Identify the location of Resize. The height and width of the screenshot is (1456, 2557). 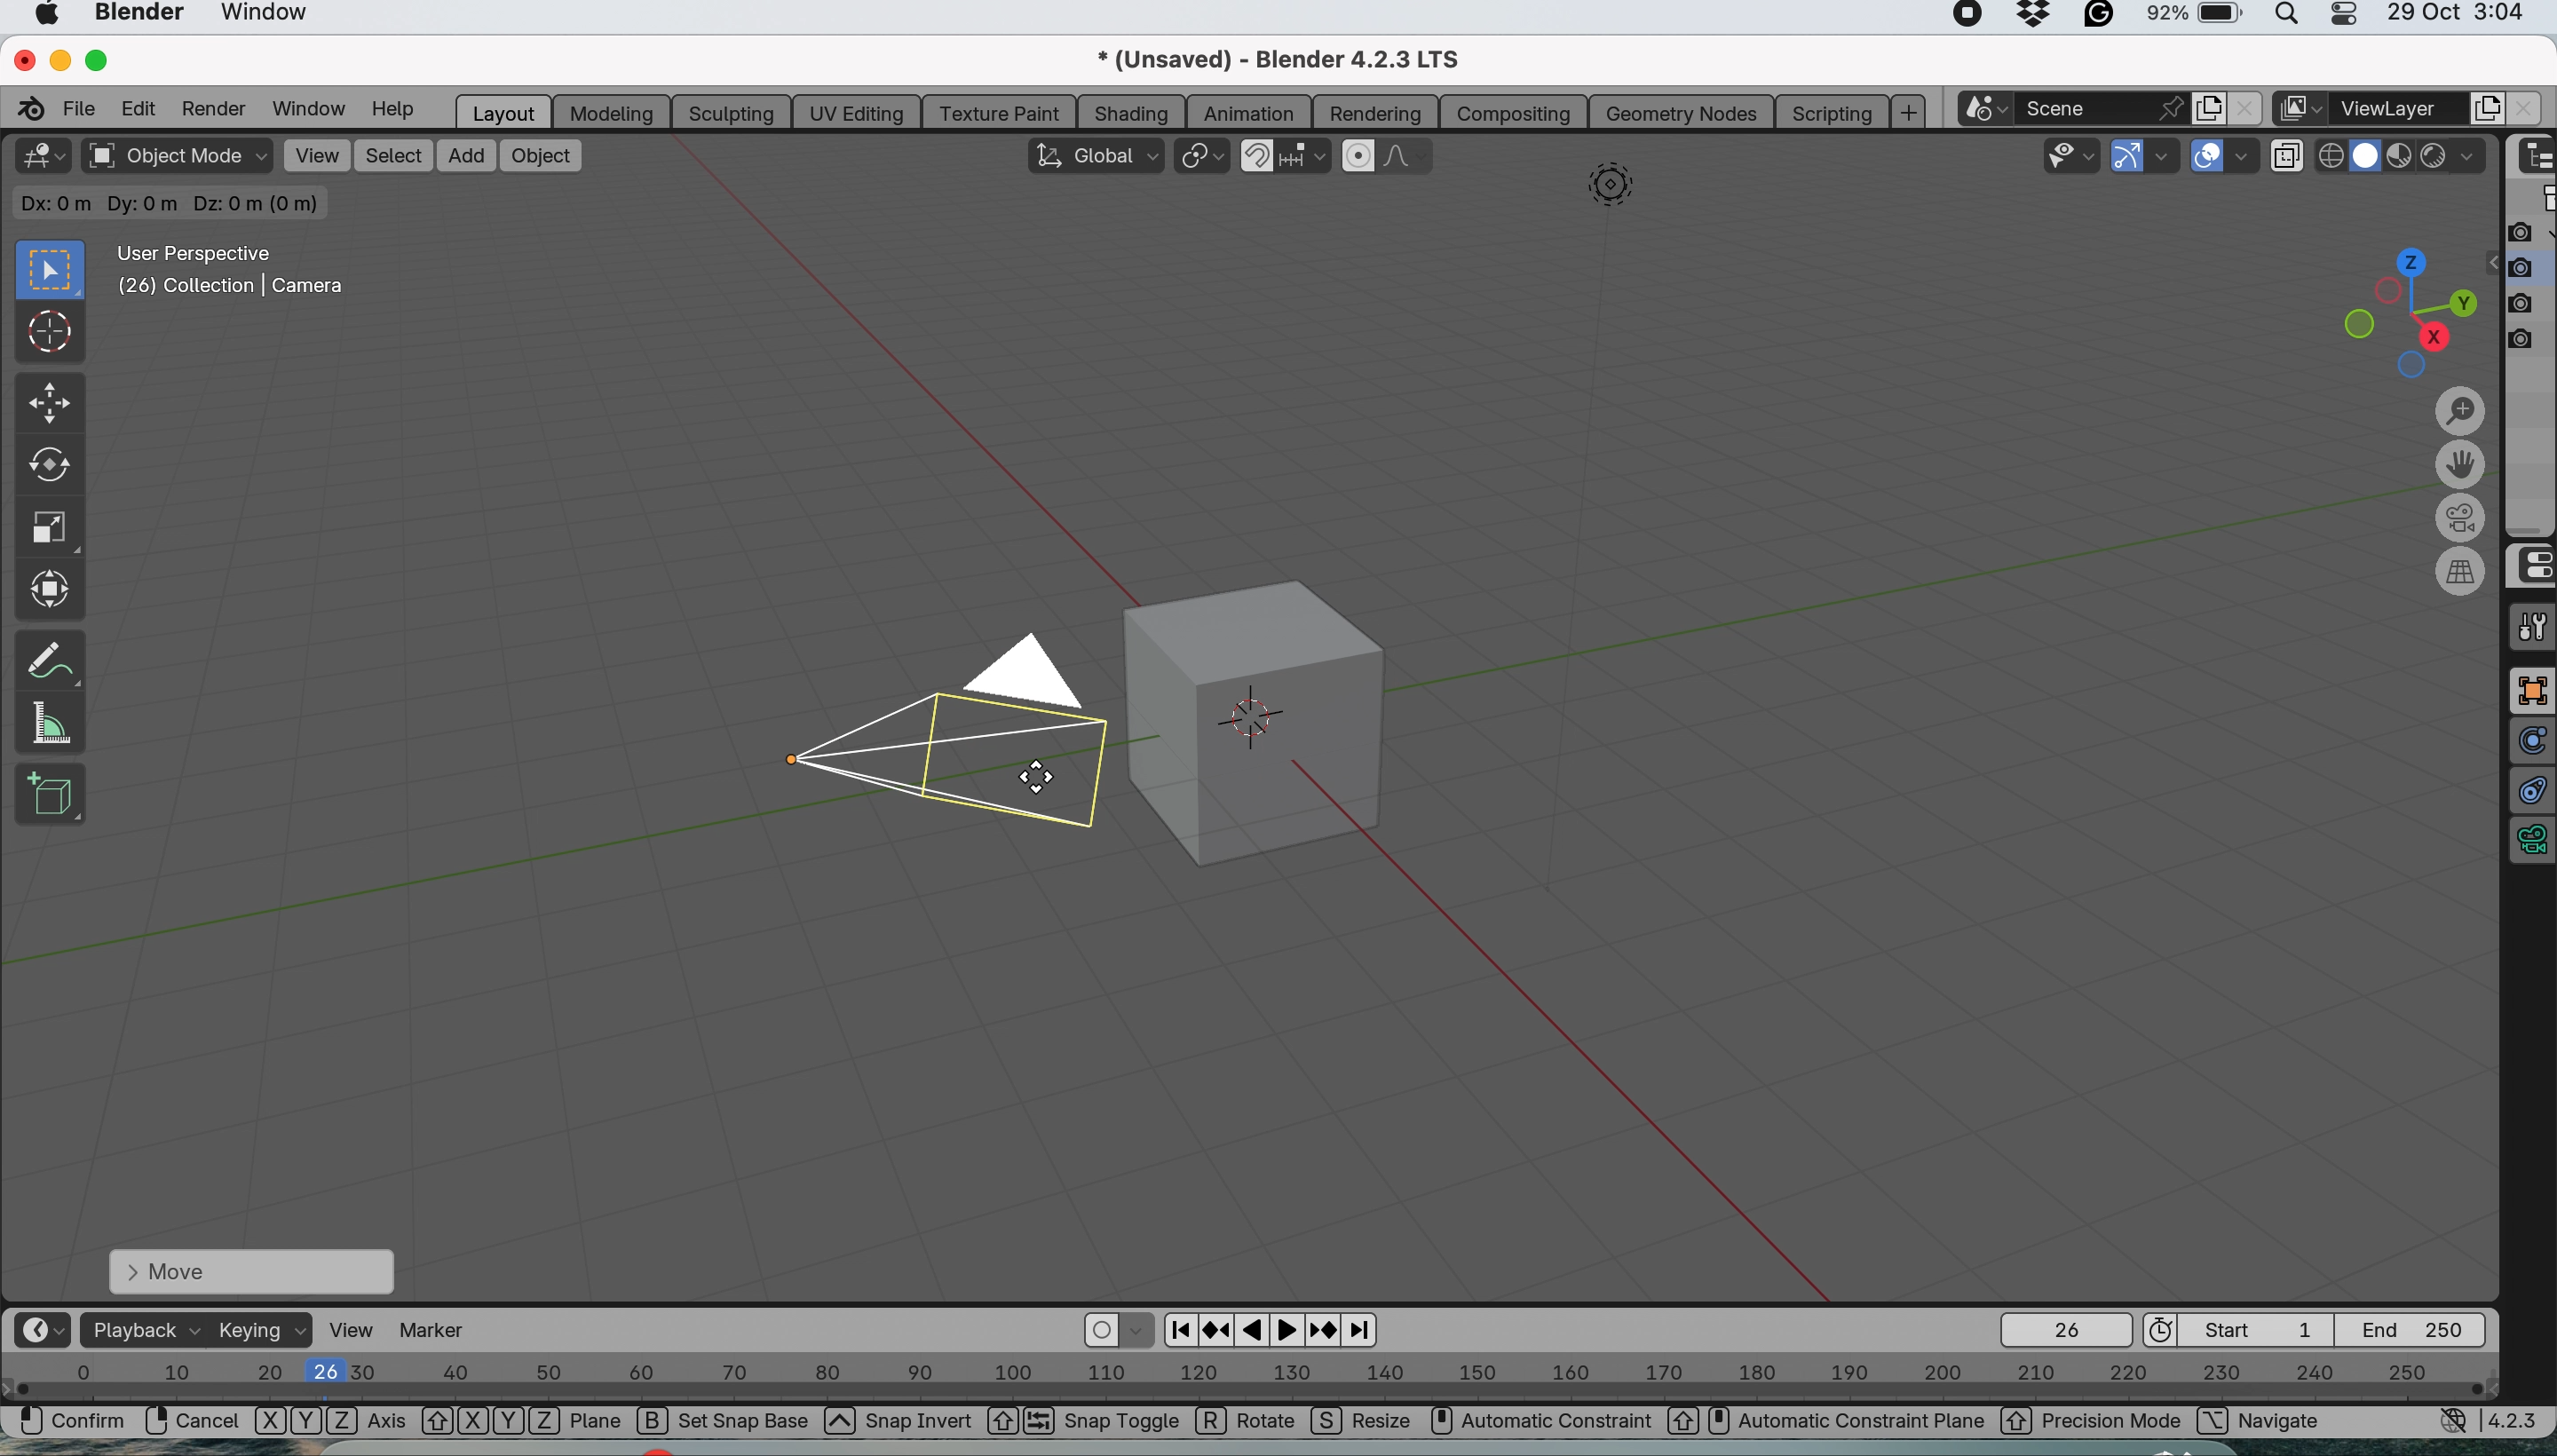
(1364, 1424).